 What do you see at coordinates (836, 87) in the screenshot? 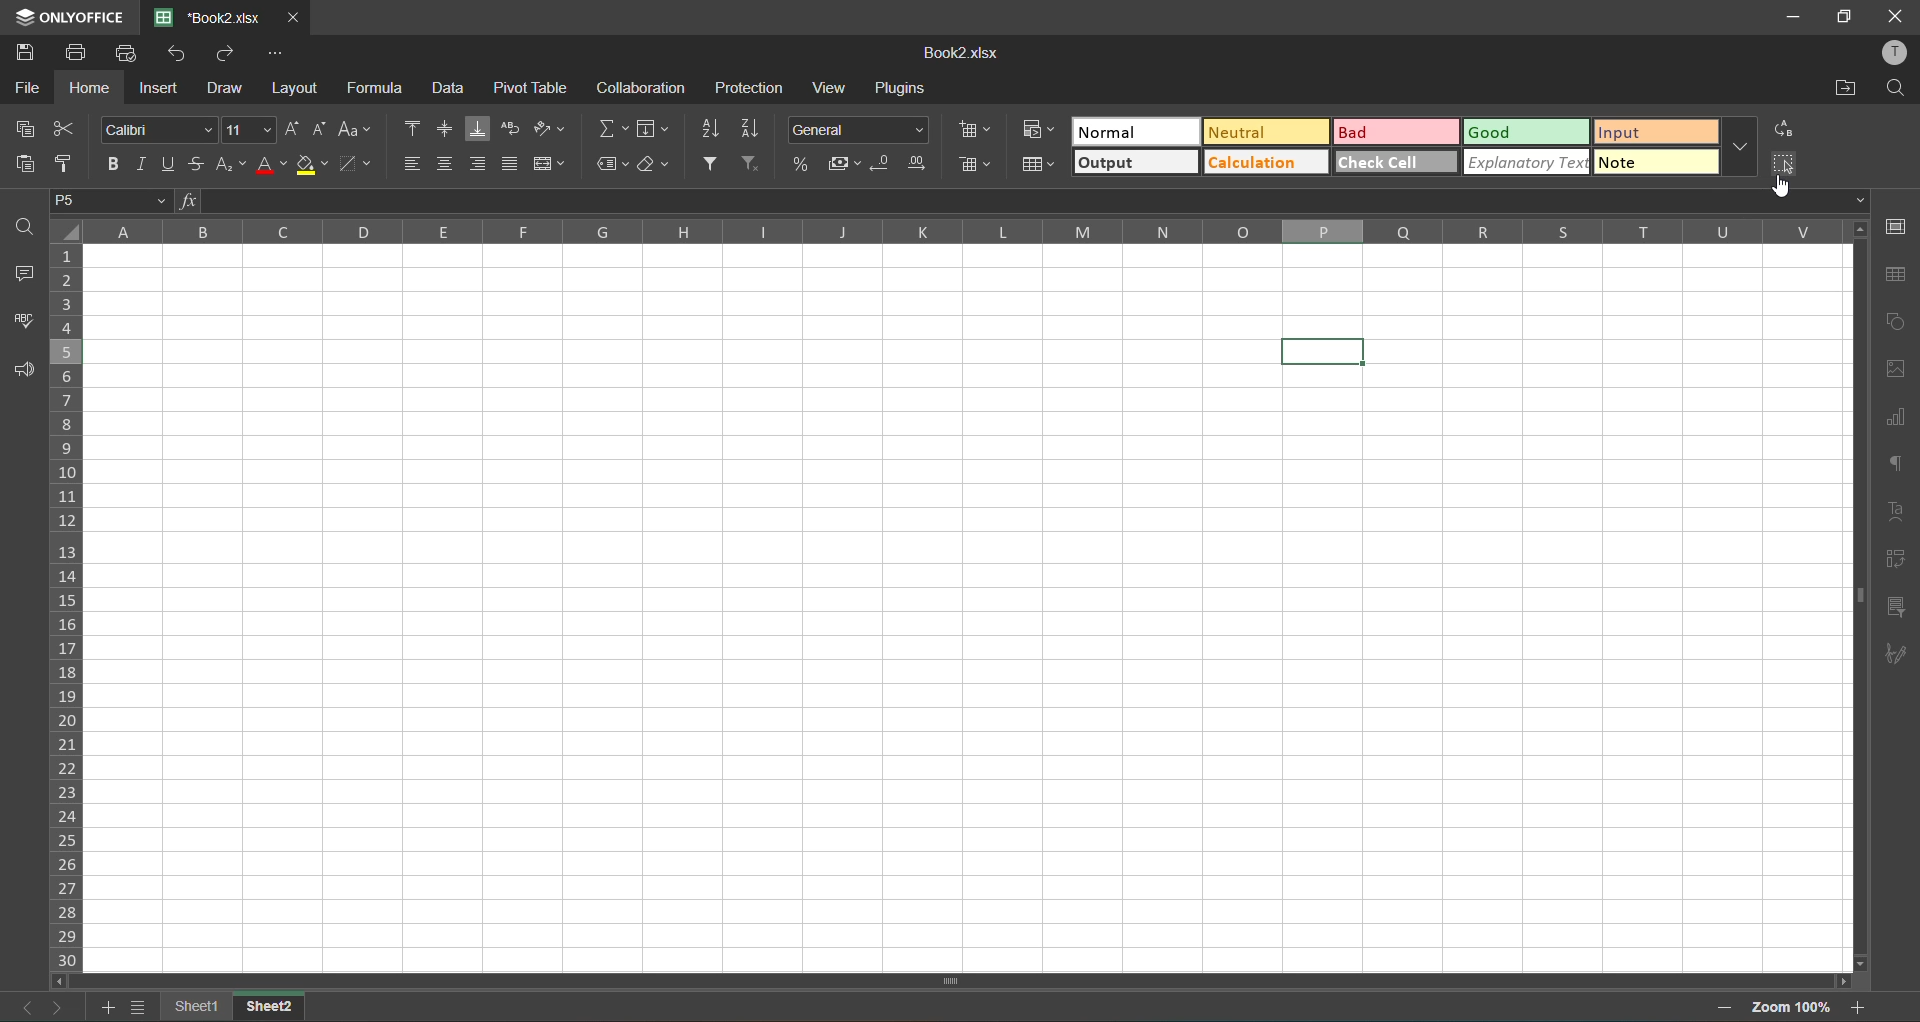
I see `view` at bounding box center [836, 87].